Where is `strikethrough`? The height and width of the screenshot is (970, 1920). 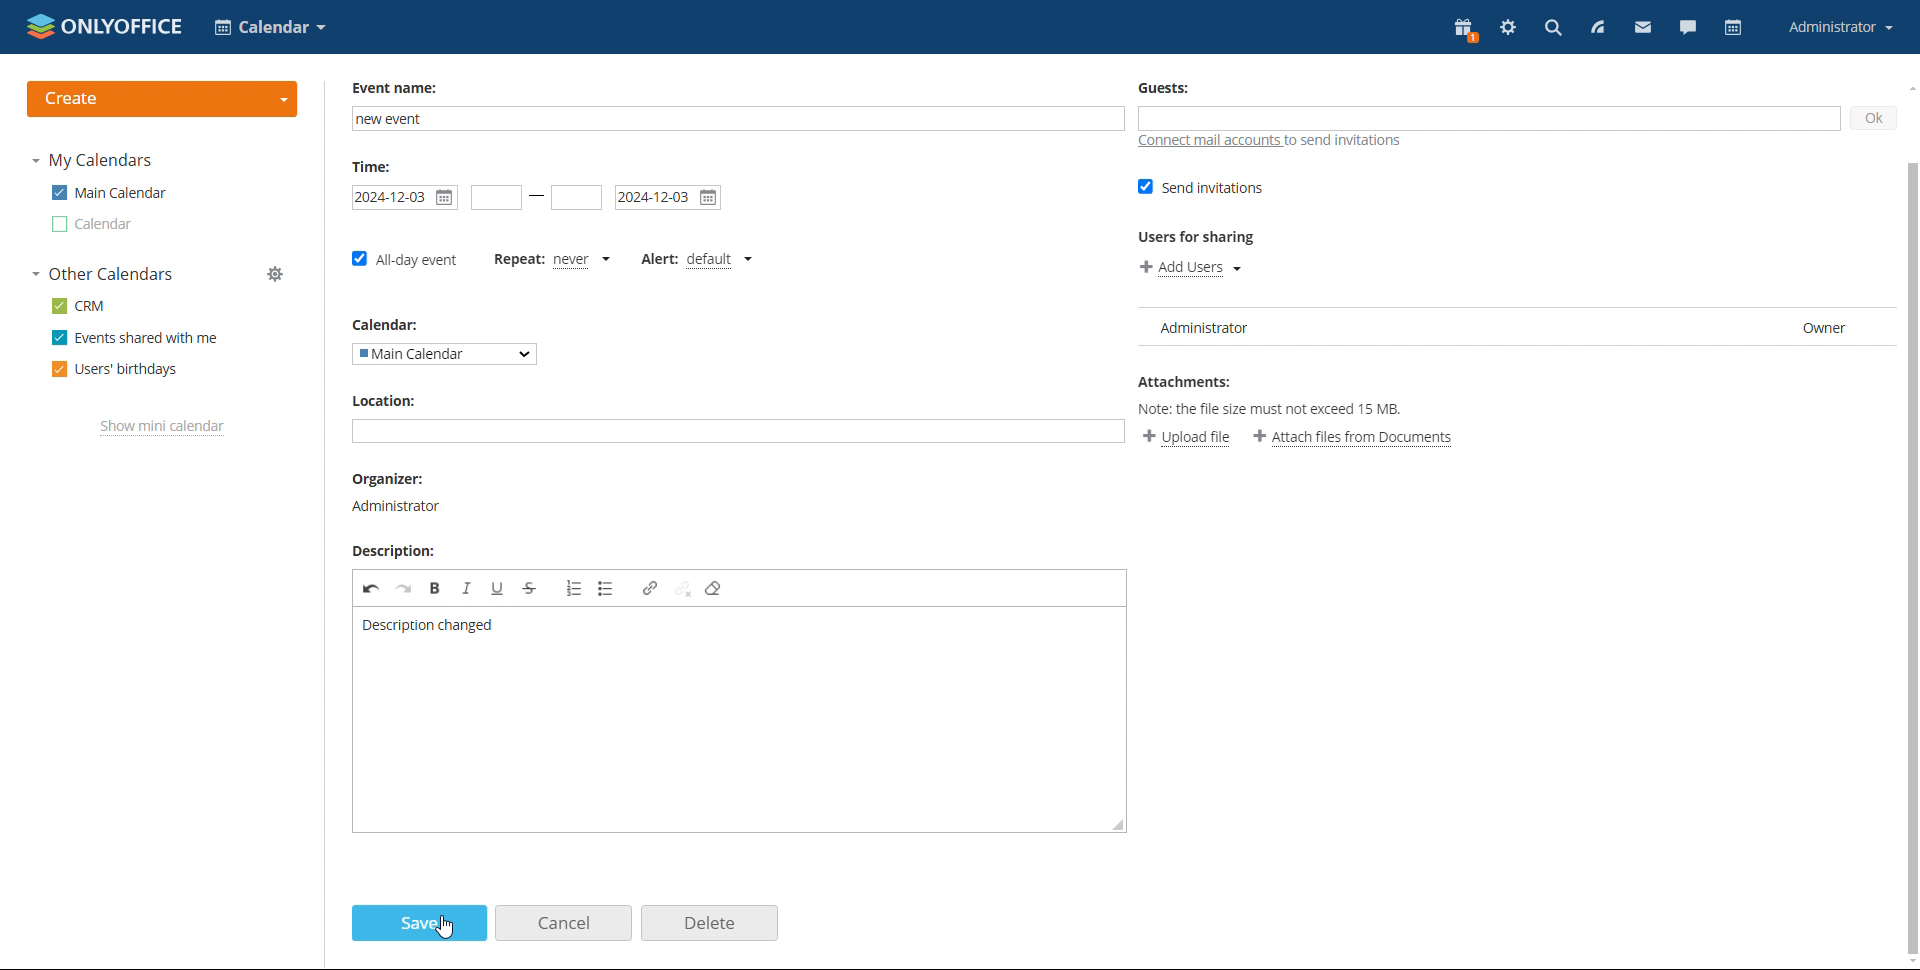
strikethrough is located at coordinates (534, 588).